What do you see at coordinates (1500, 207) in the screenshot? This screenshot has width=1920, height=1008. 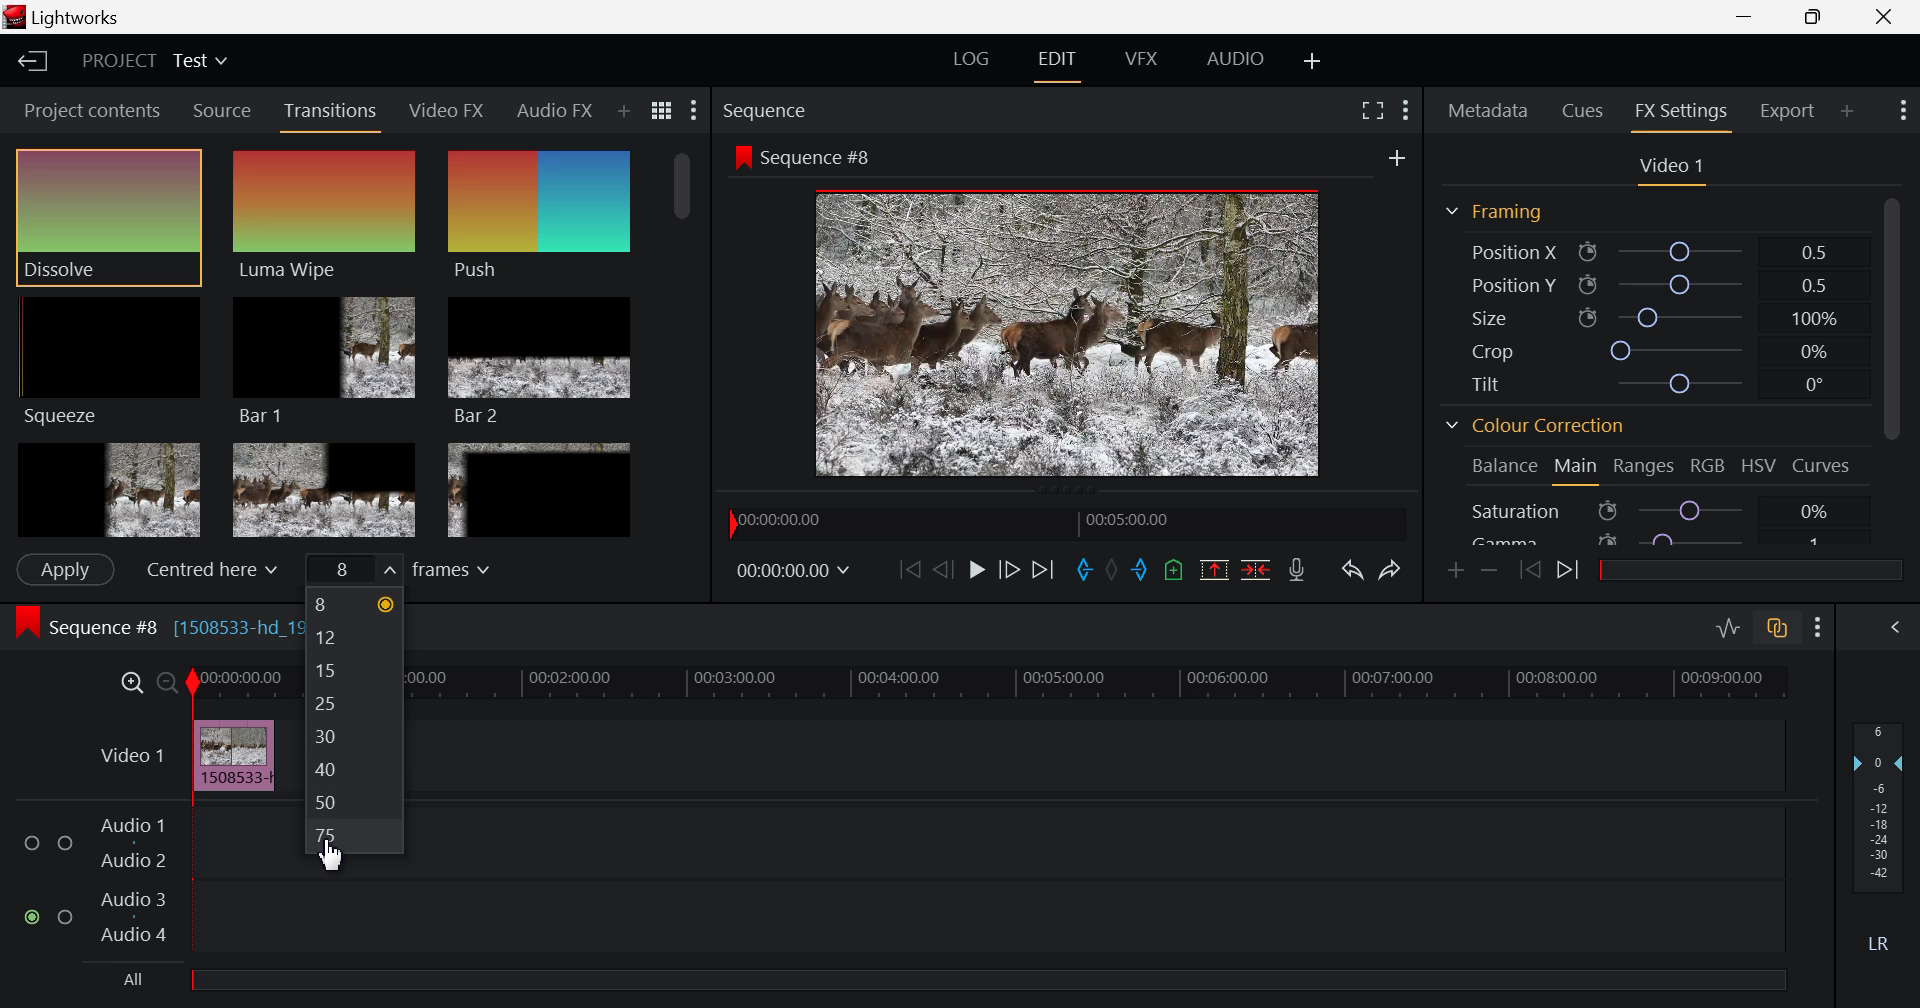 I see `Framing Section` at bounding box center [1500, 207].